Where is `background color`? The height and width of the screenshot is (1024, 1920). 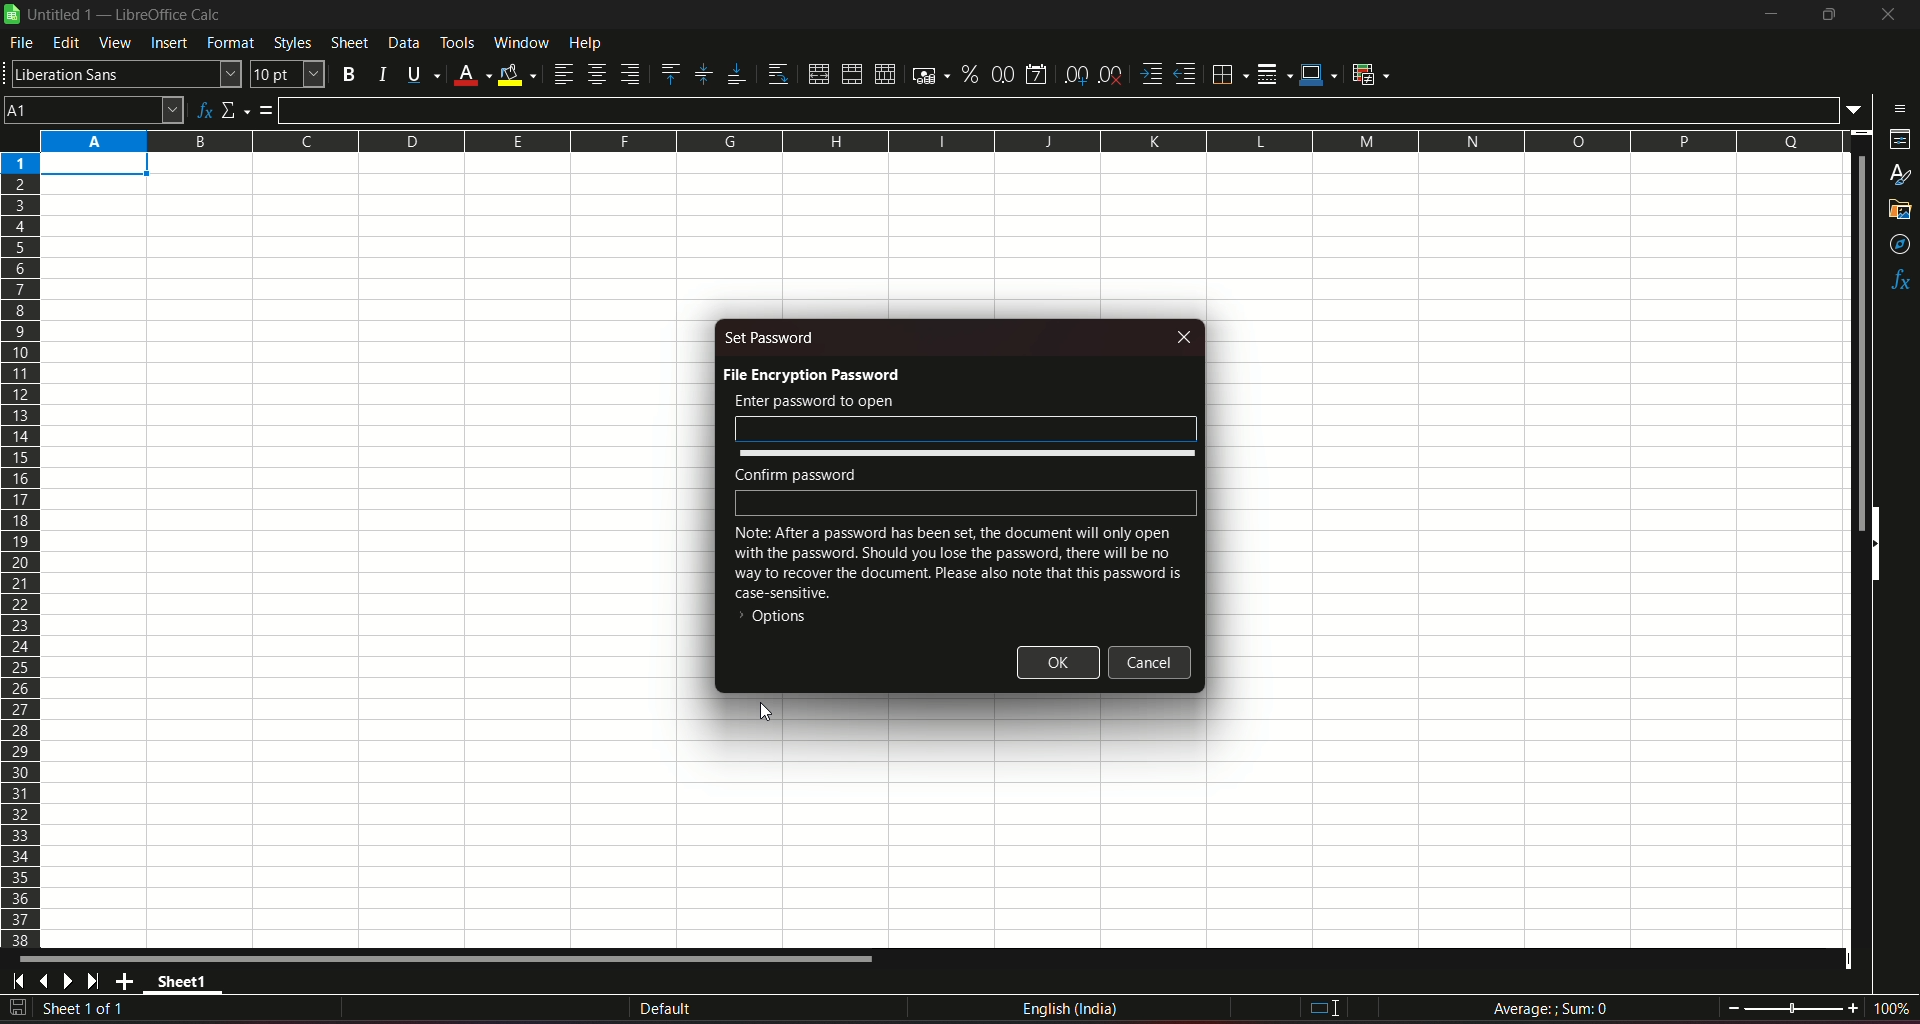 background color is located at coordinates (517, 73).